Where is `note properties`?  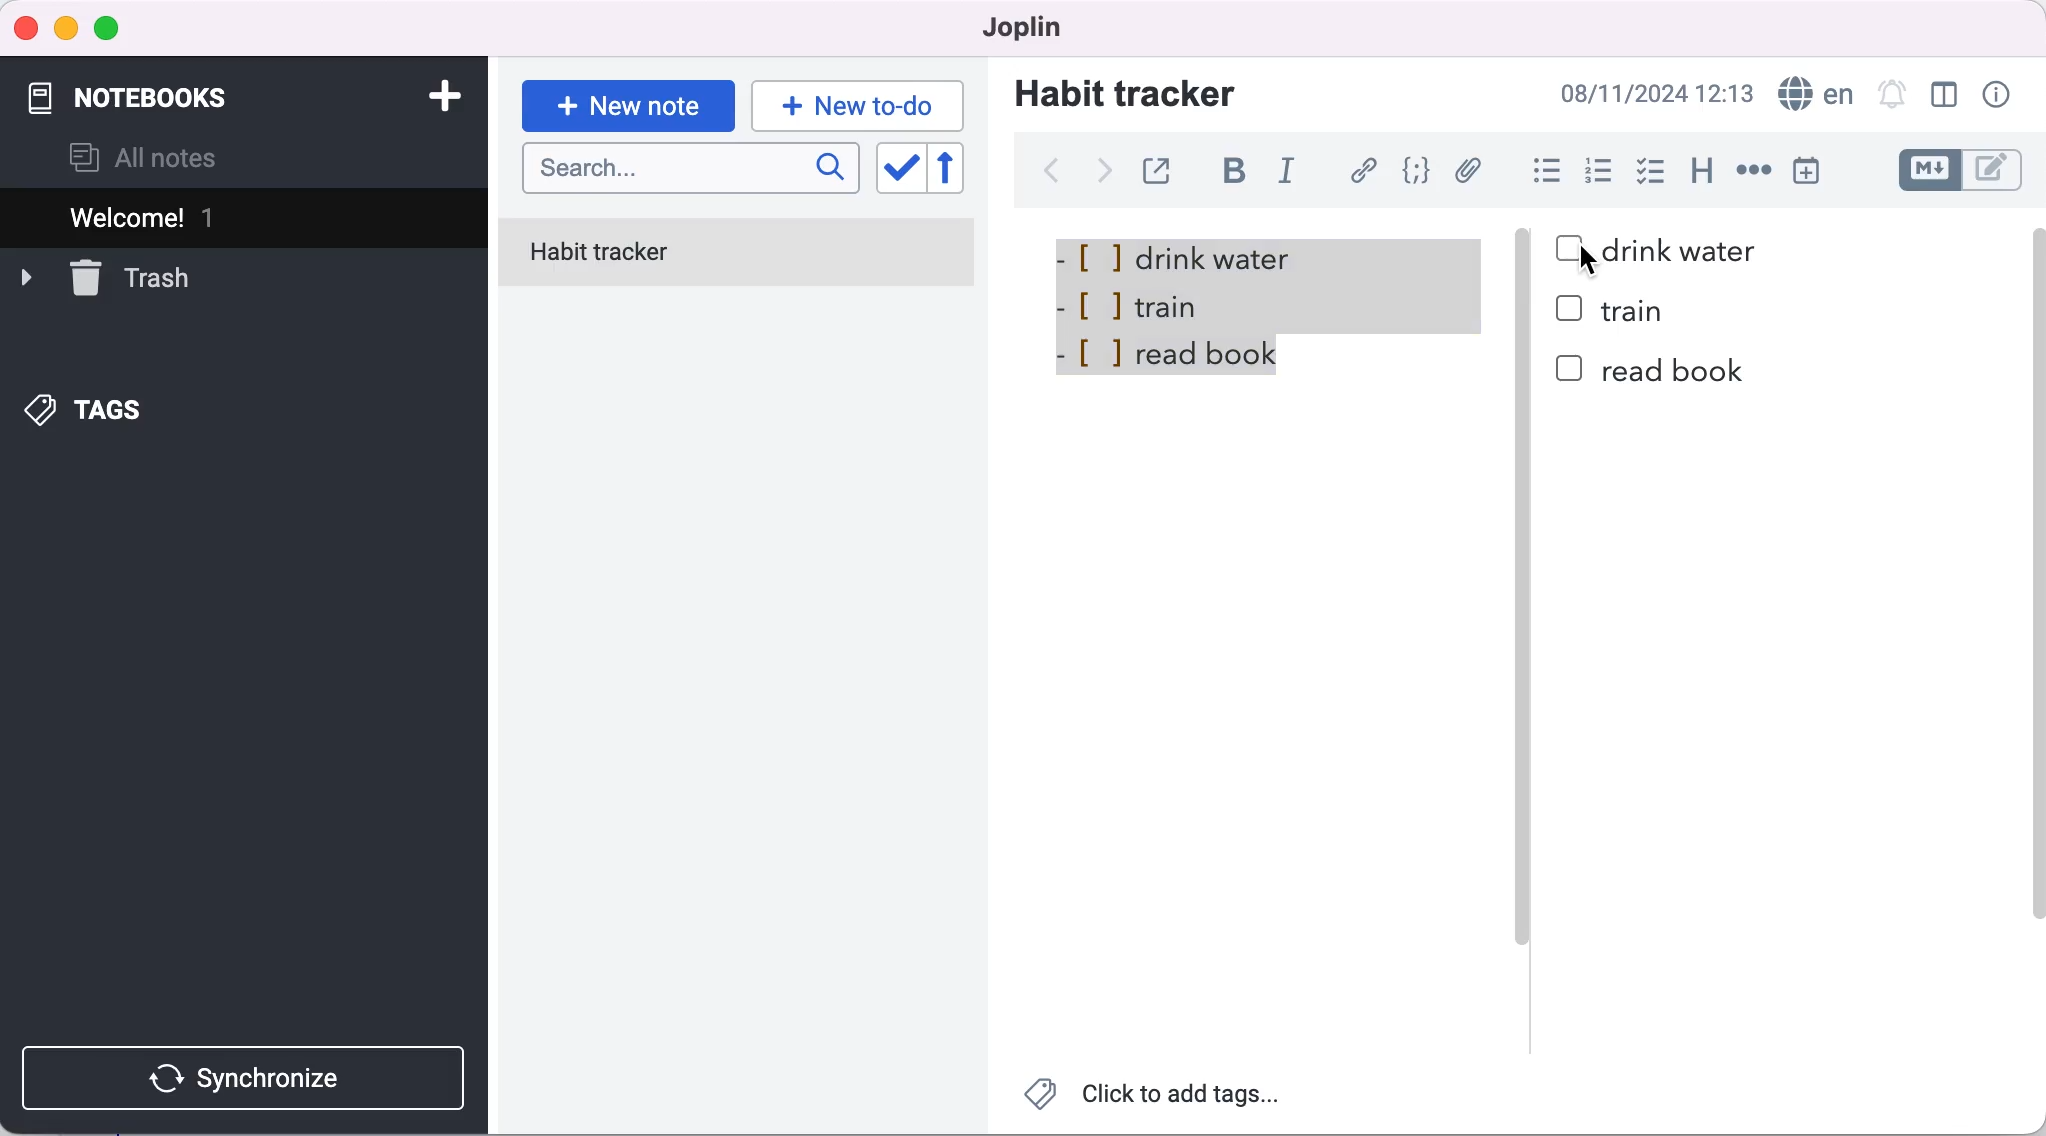
note properties is located at coordinates (1999, 95).